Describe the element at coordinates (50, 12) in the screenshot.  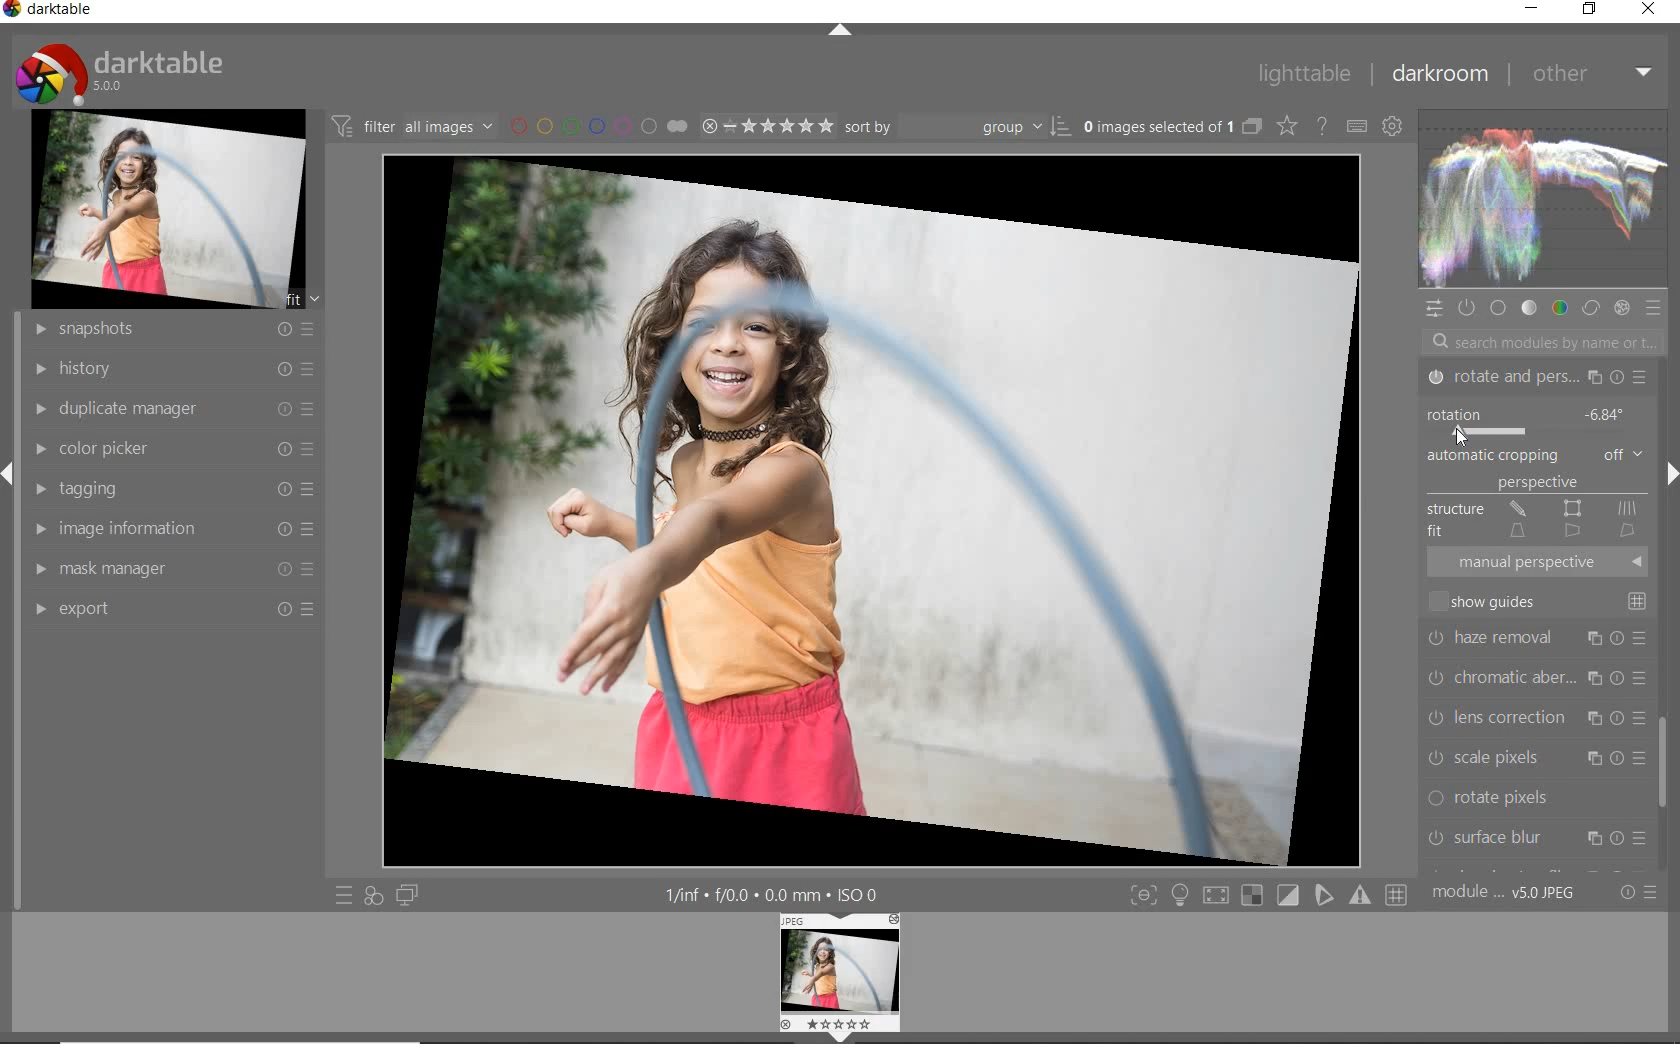
I see `system name` at that location.